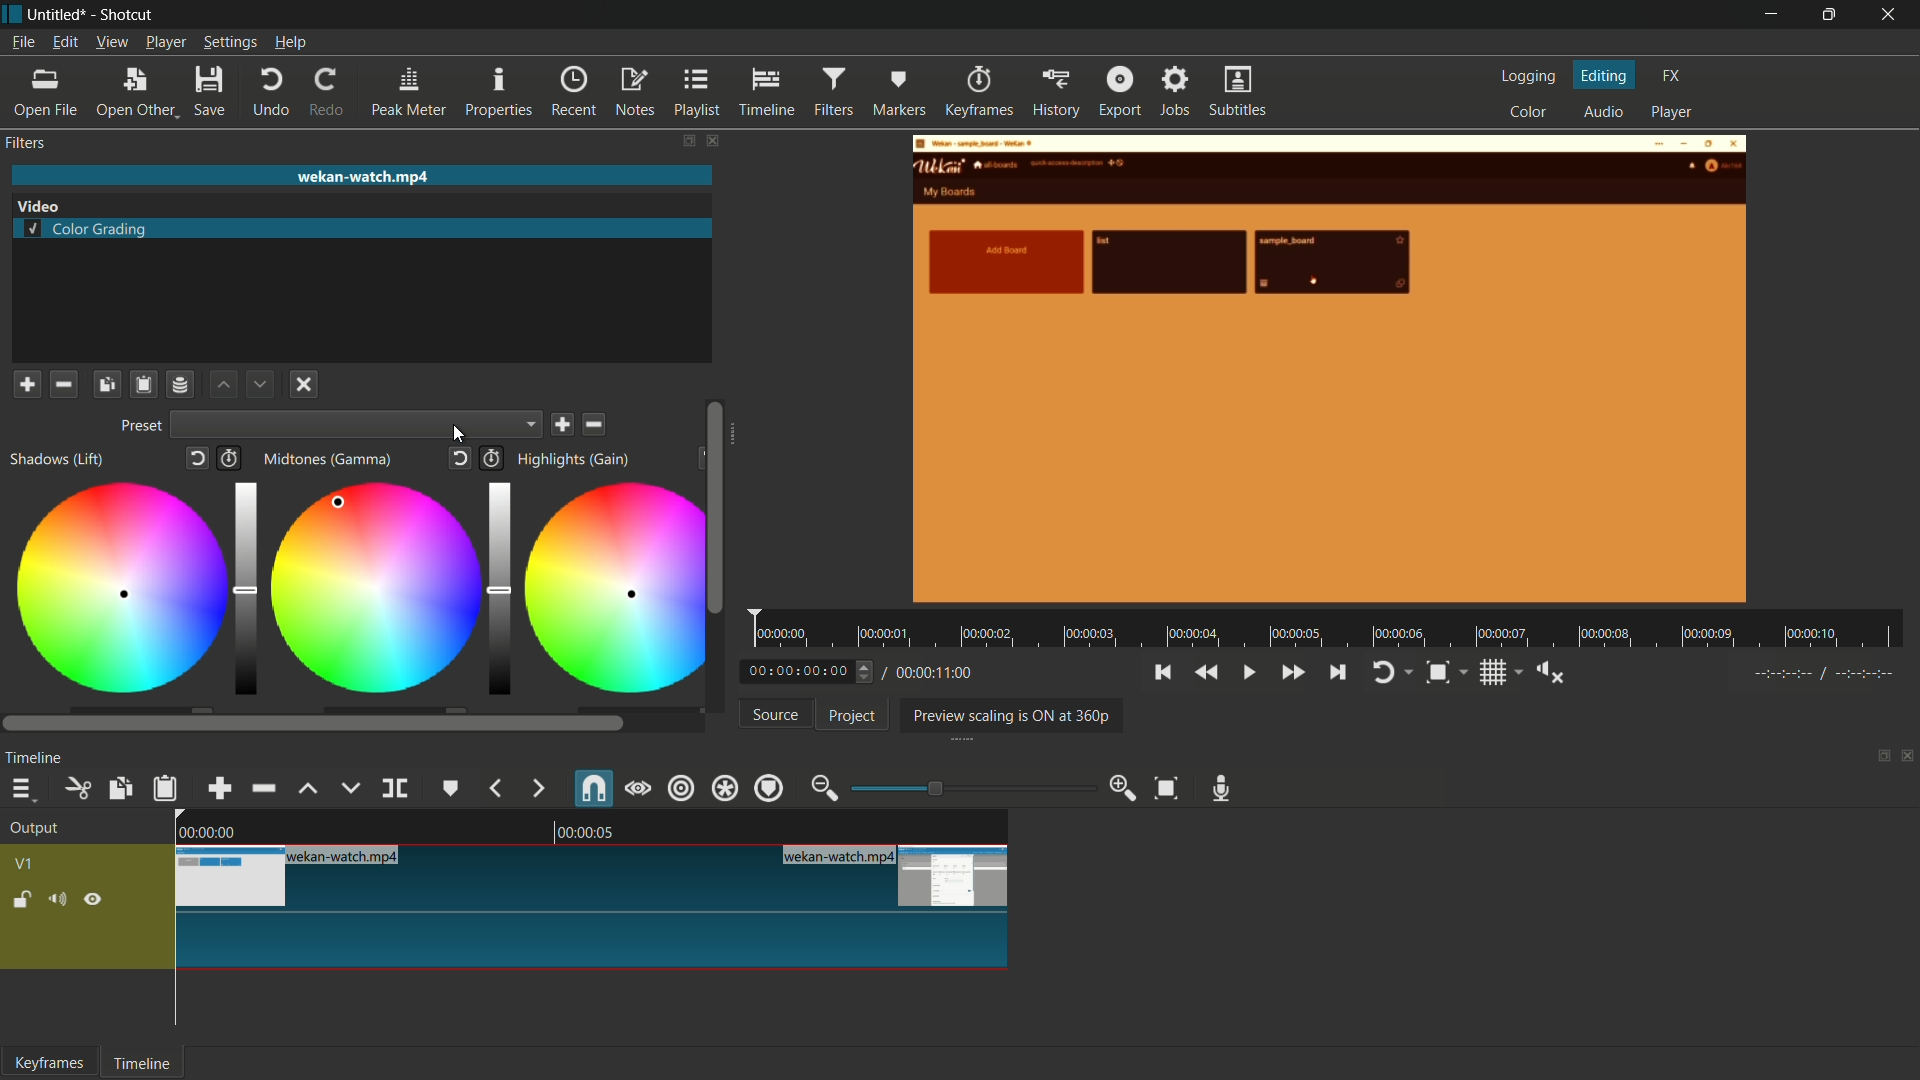  Describe the element at coordinates (229, 42) in the screenshot. I see `settings menu` at that location.